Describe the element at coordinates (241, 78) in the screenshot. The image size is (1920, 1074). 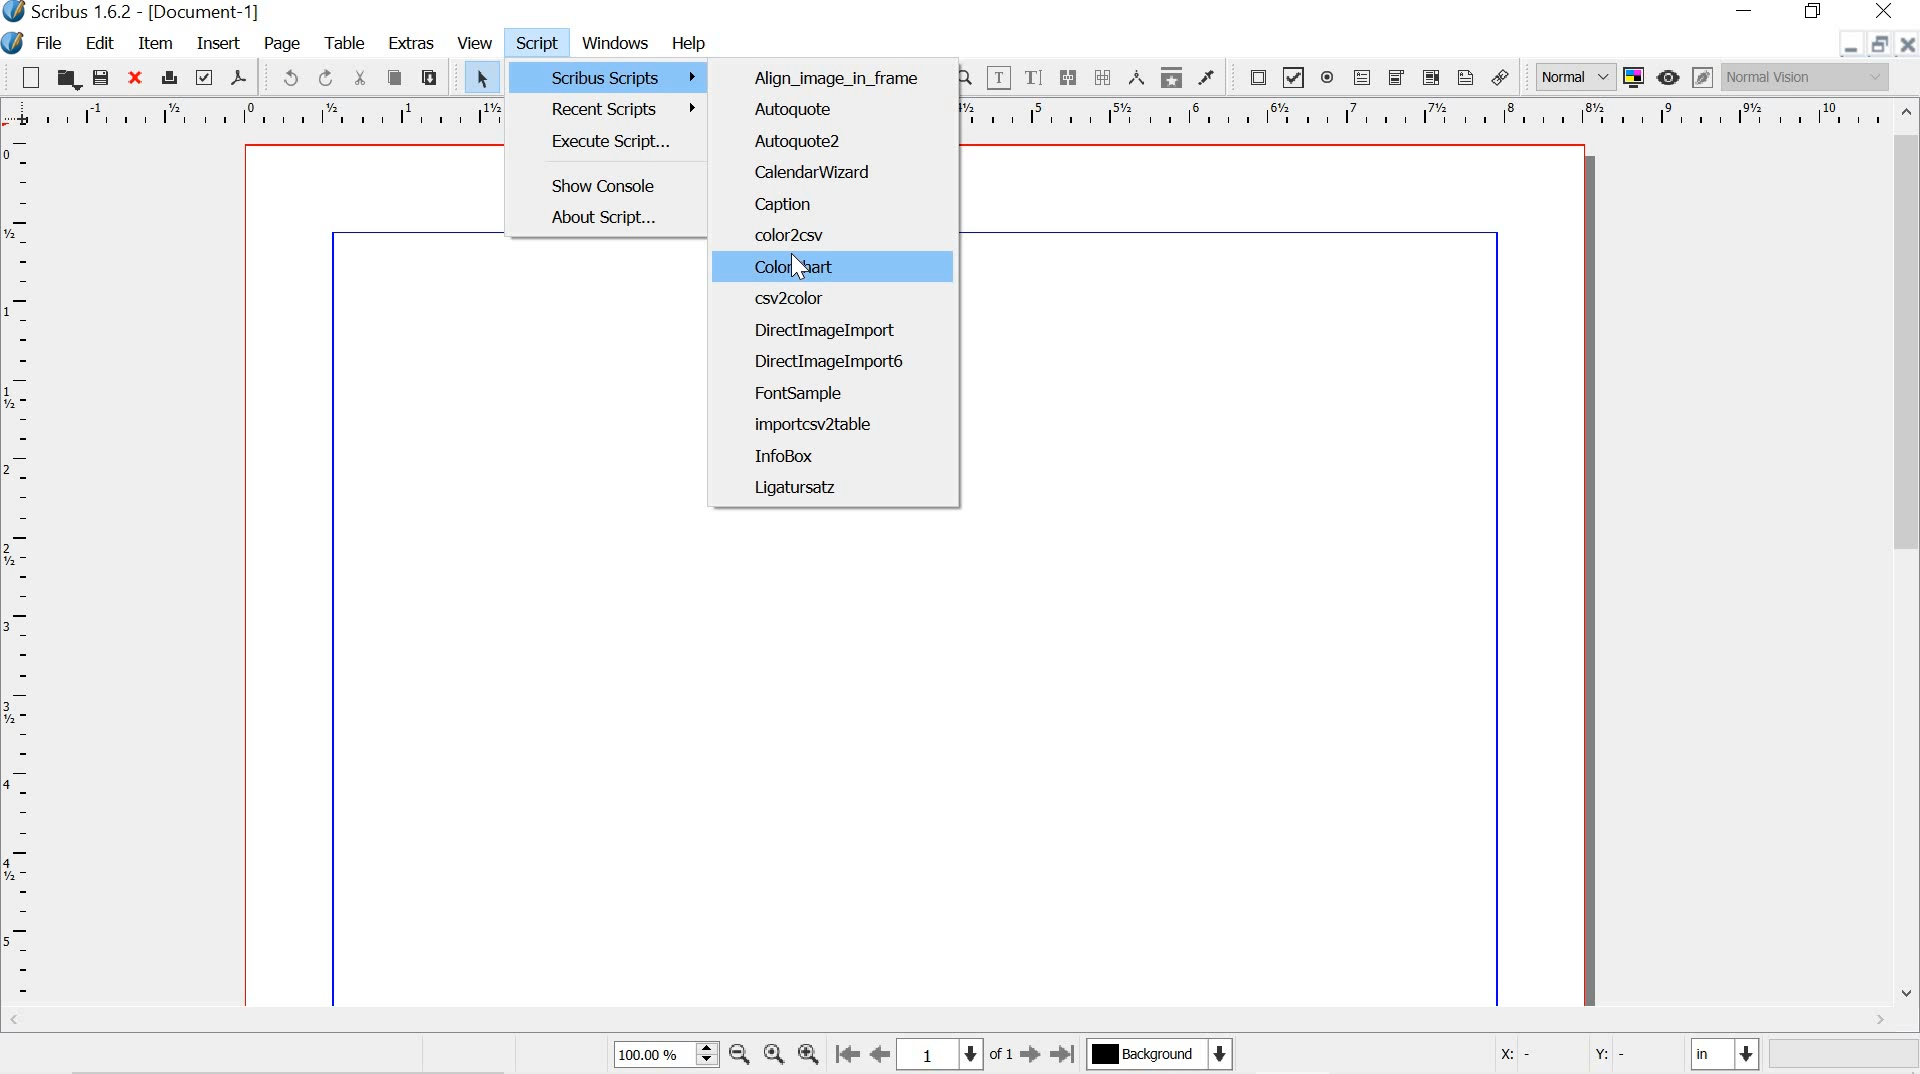
I see `save as pdf` at that location.